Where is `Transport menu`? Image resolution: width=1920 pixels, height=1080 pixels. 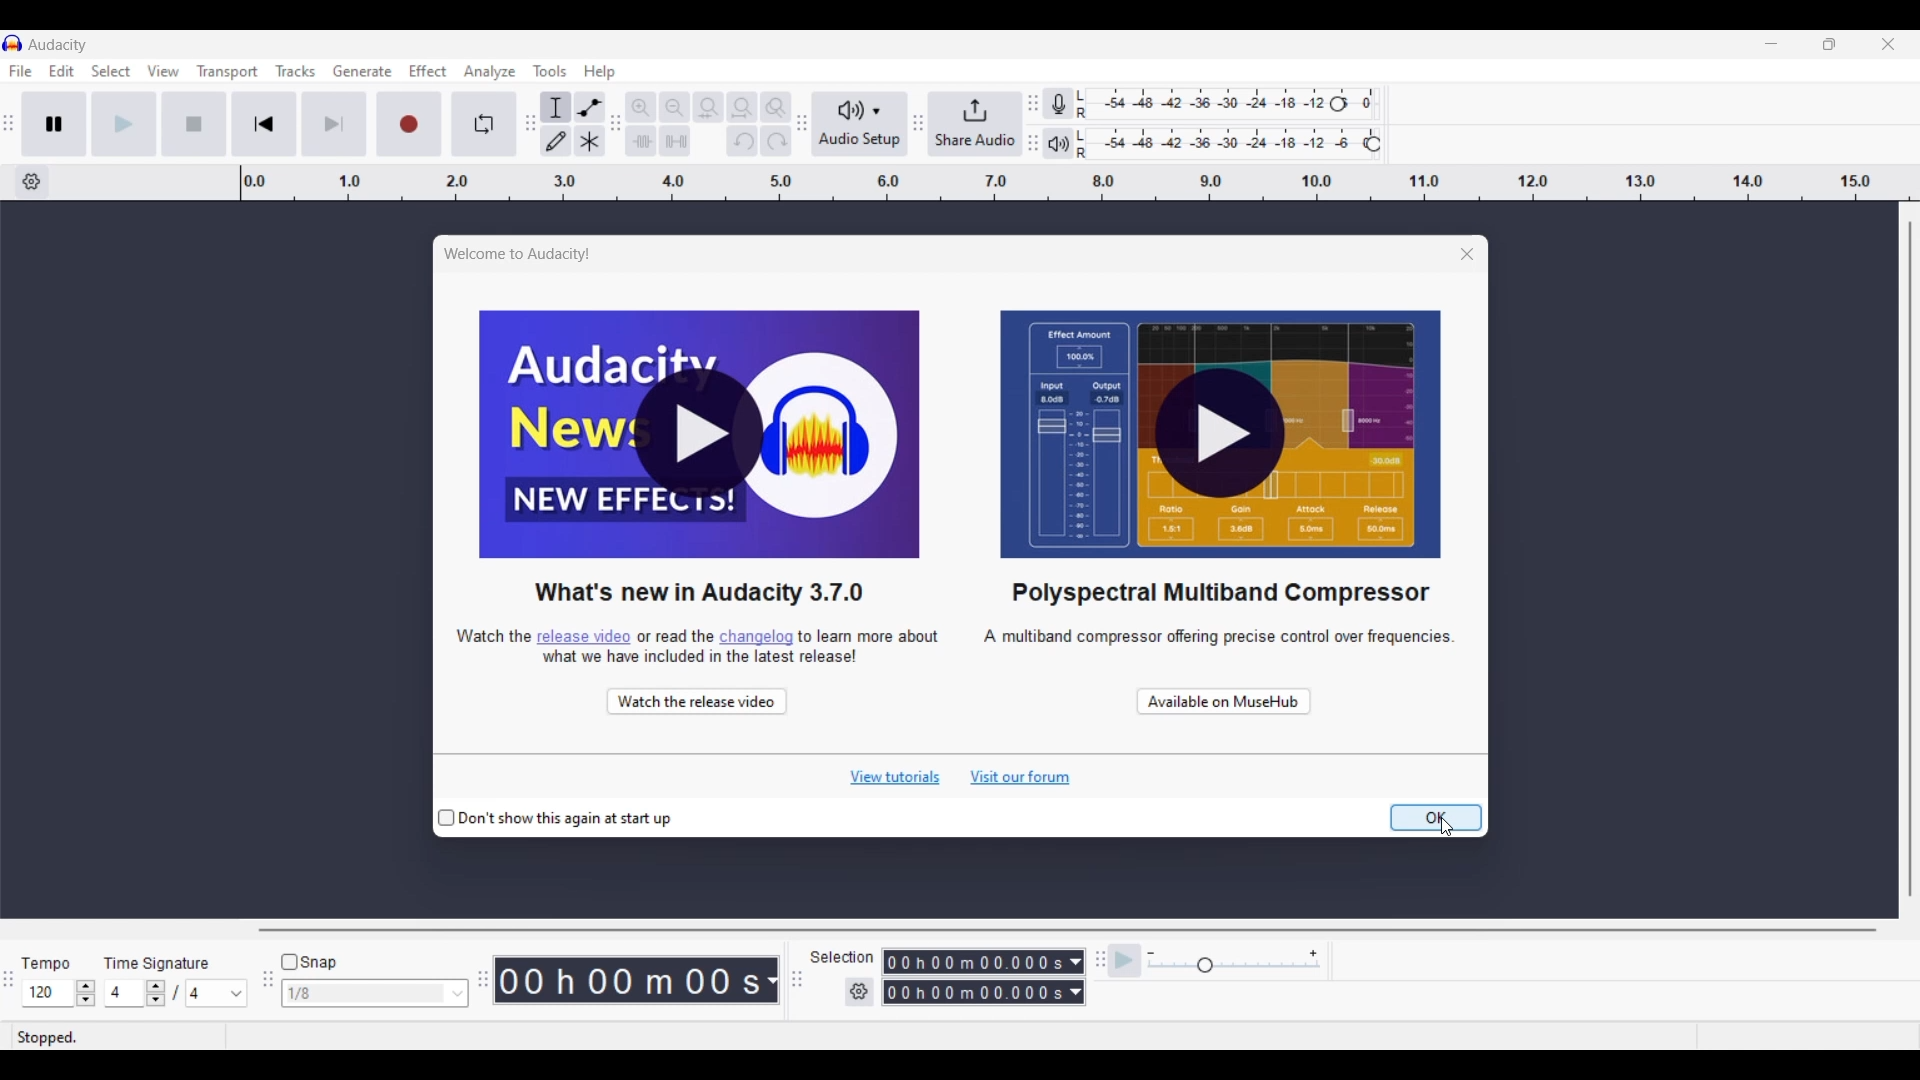 Transport menu is located at coordinates (228, 71).